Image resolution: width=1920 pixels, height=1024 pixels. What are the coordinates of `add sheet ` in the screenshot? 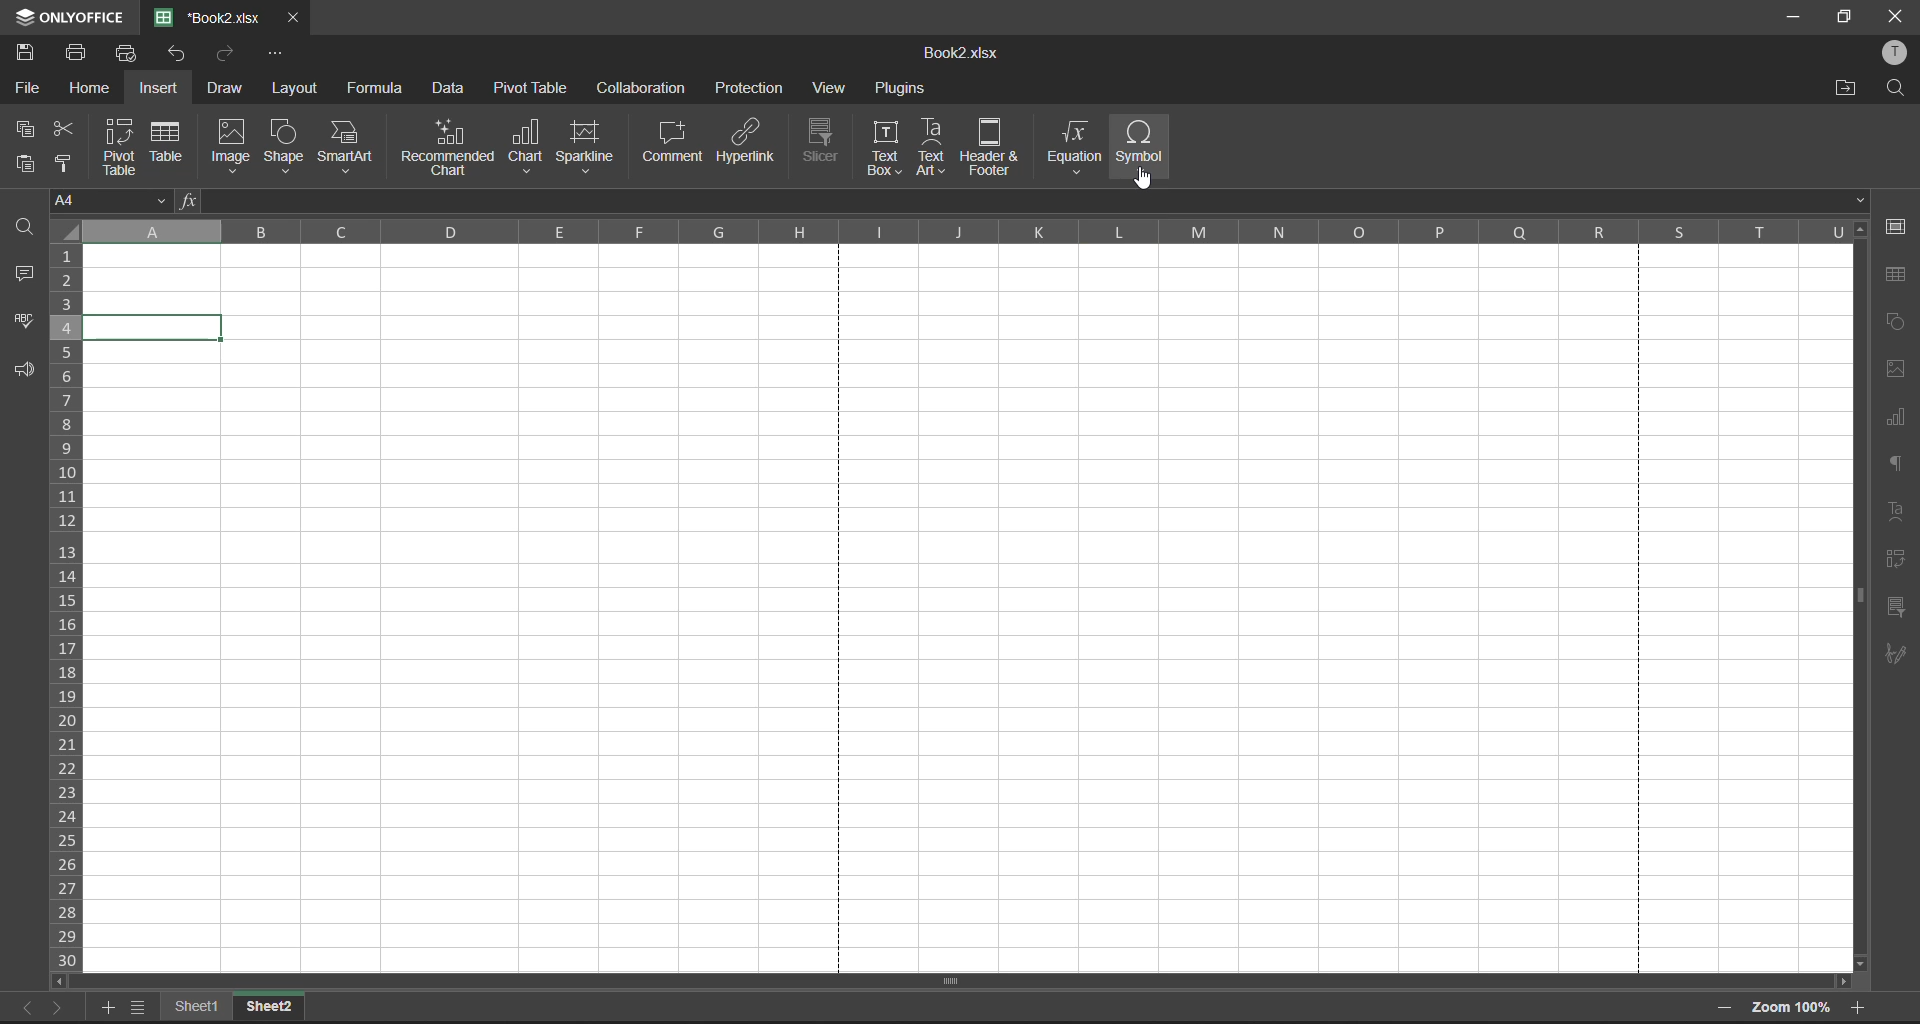 It's located at (105, 1010).